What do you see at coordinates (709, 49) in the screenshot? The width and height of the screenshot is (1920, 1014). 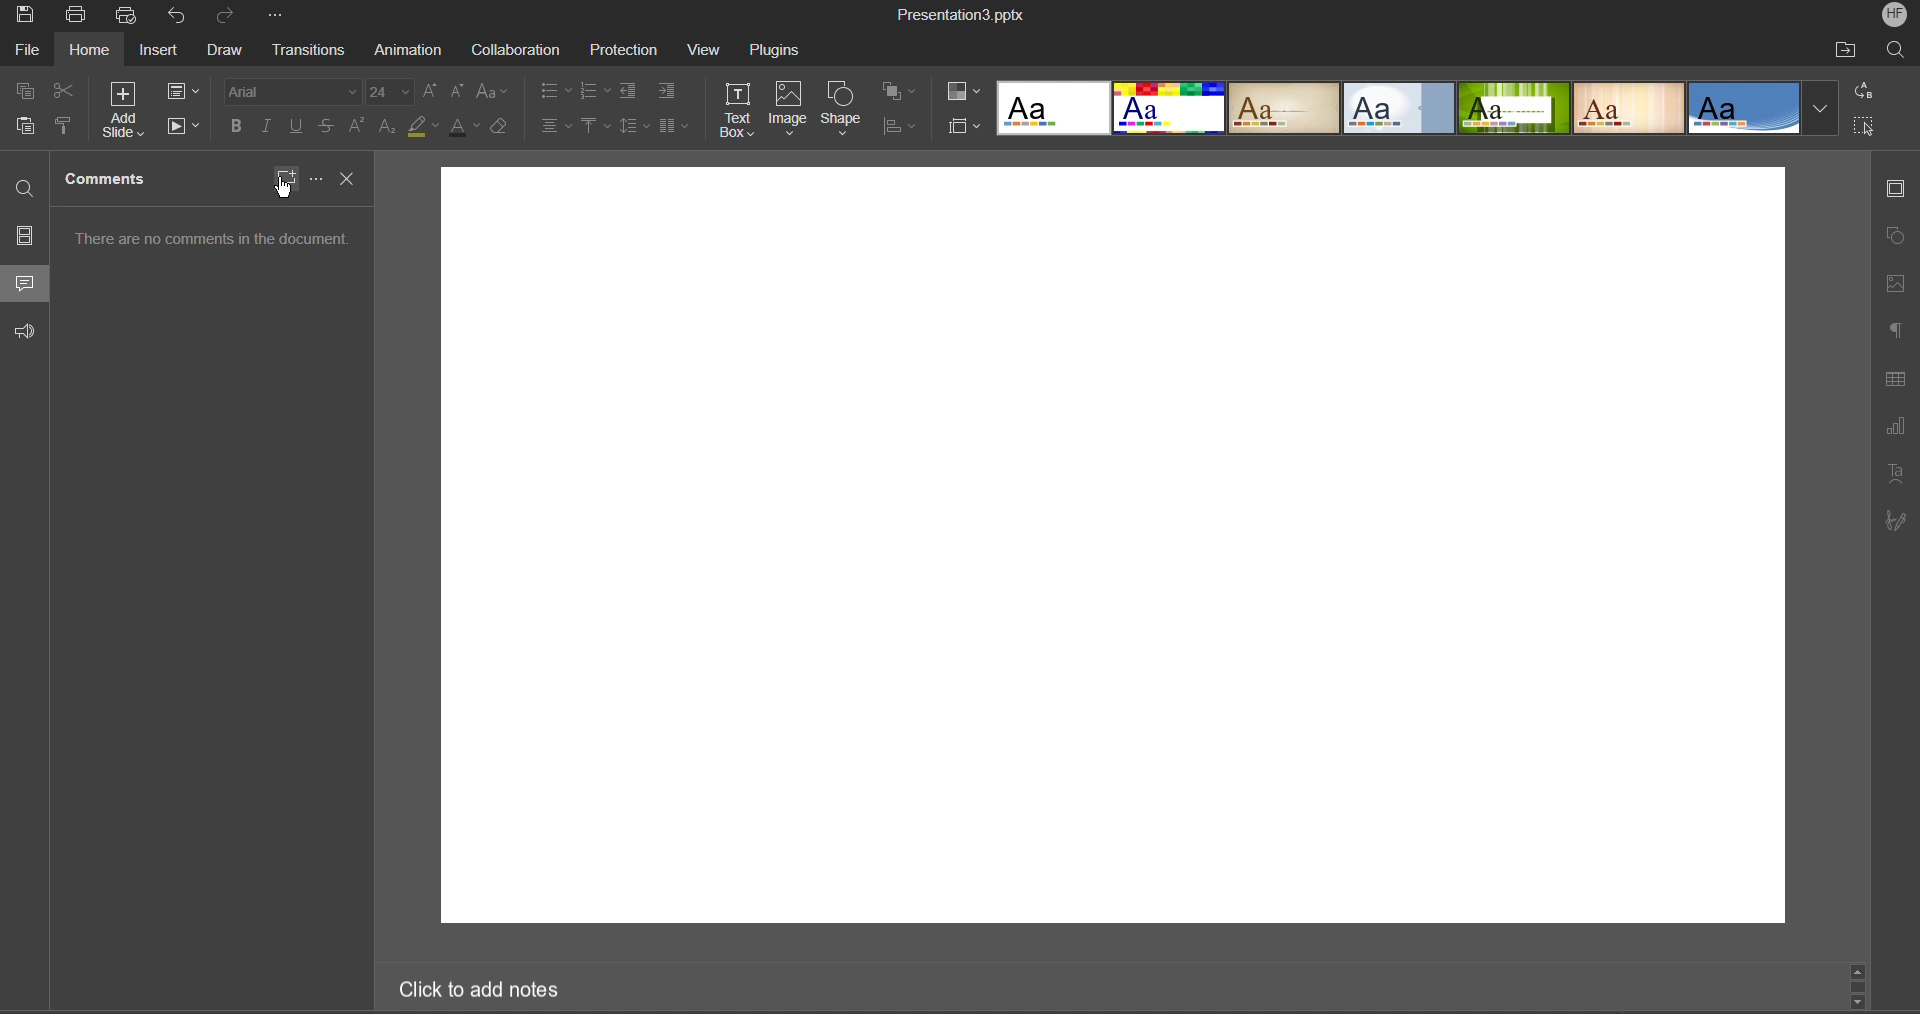 I see `View` at bounding box center [709, 49].